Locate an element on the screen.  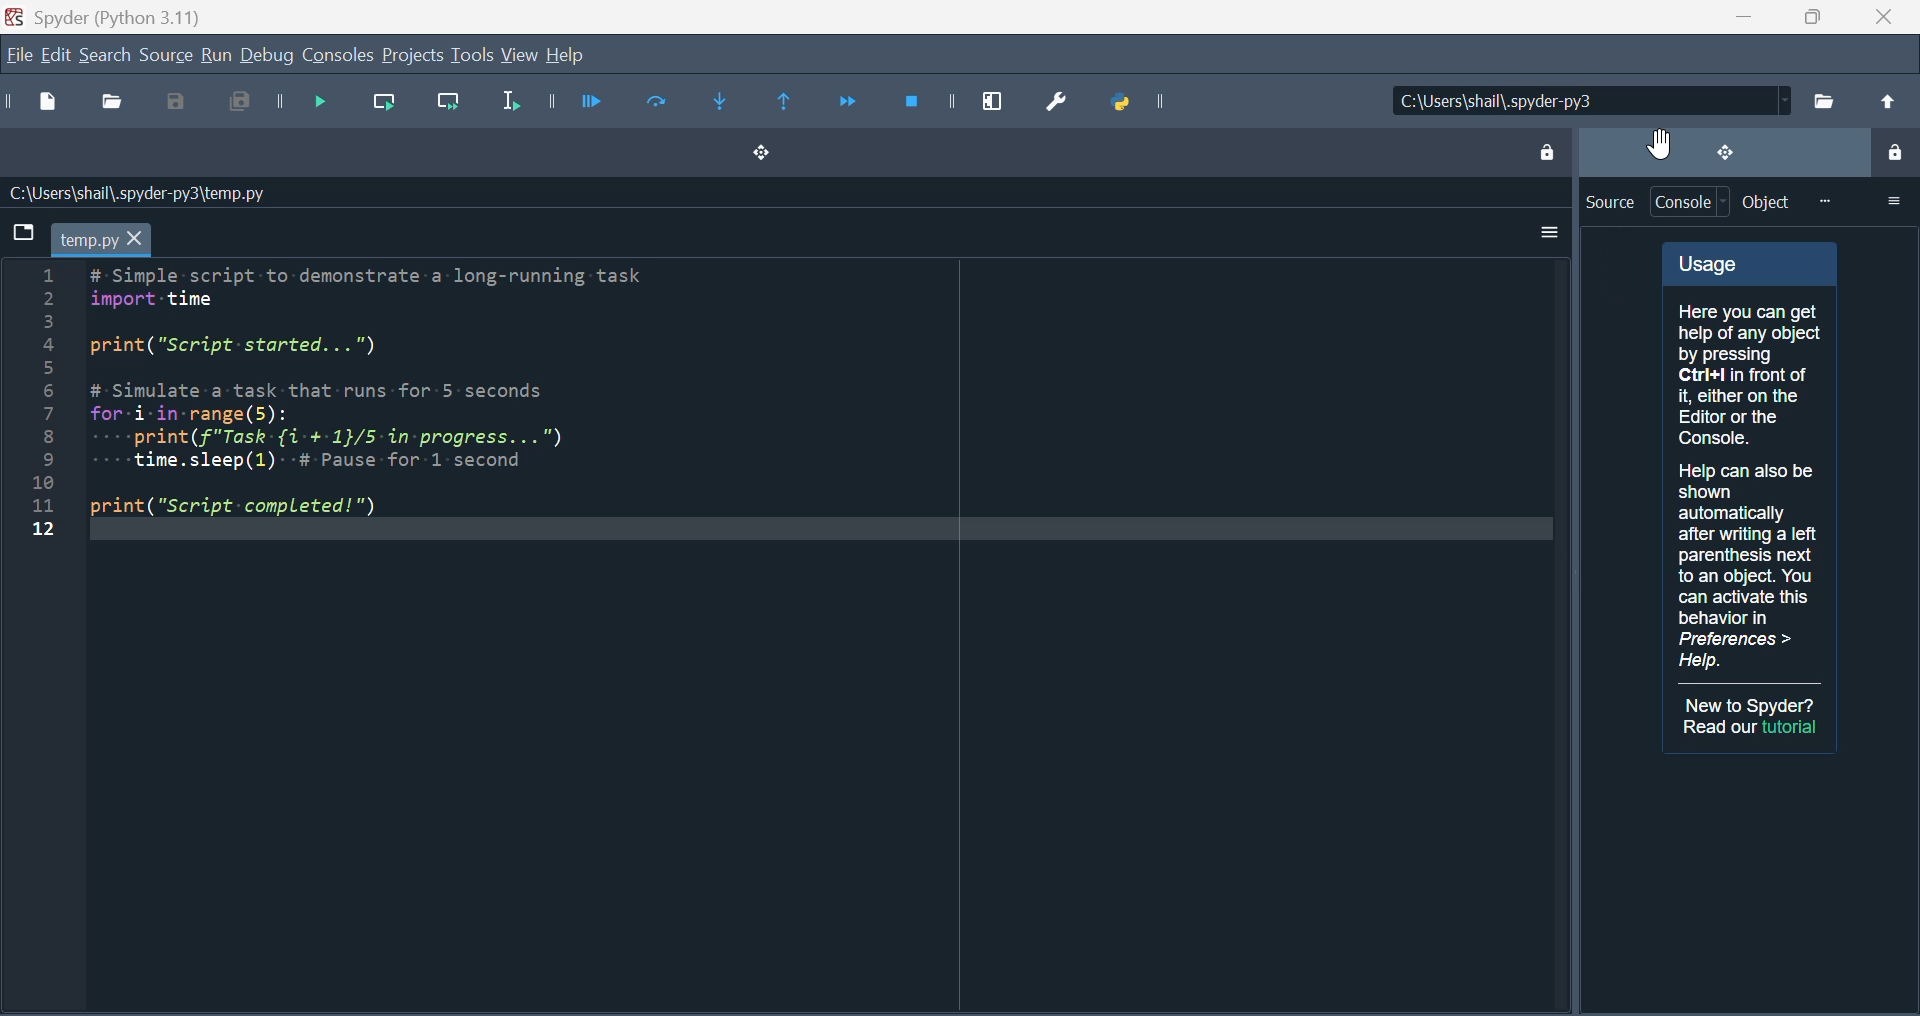
Step into function is located at coordinates (730, 105).